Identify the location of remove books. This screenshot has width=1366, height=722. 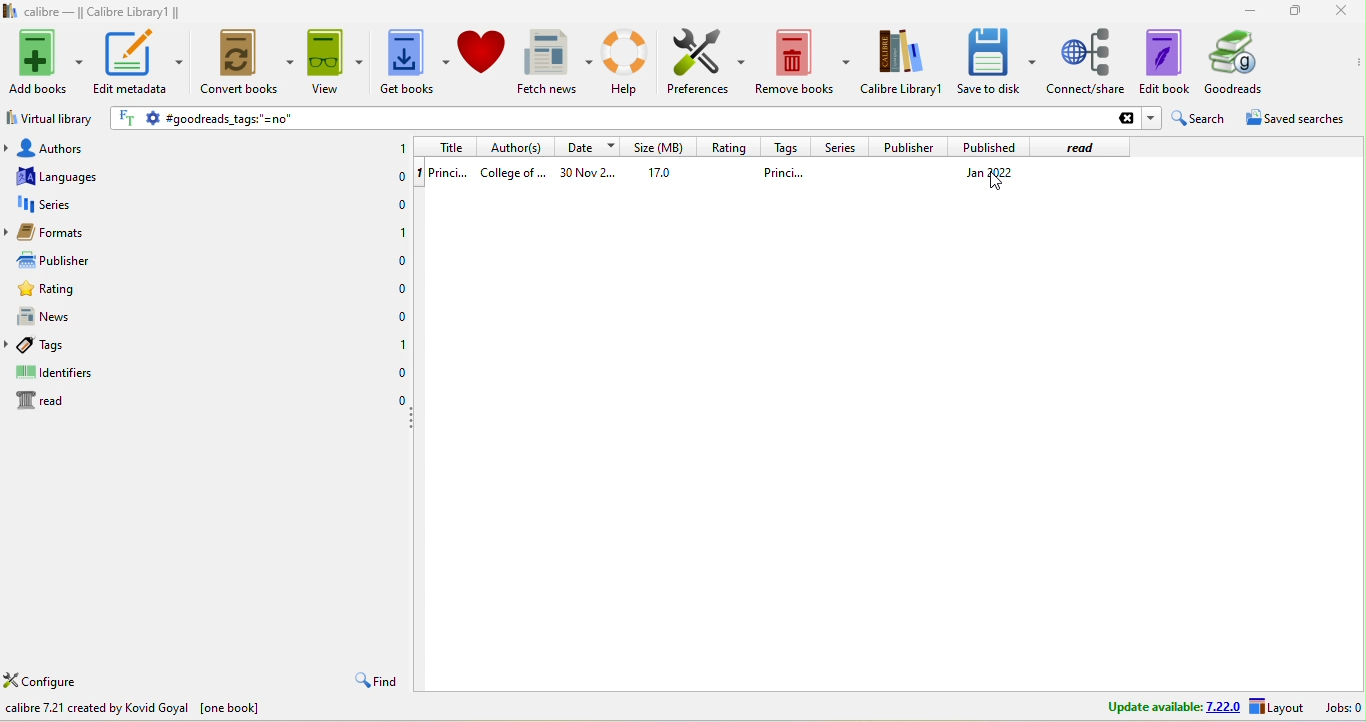
(802, 61).